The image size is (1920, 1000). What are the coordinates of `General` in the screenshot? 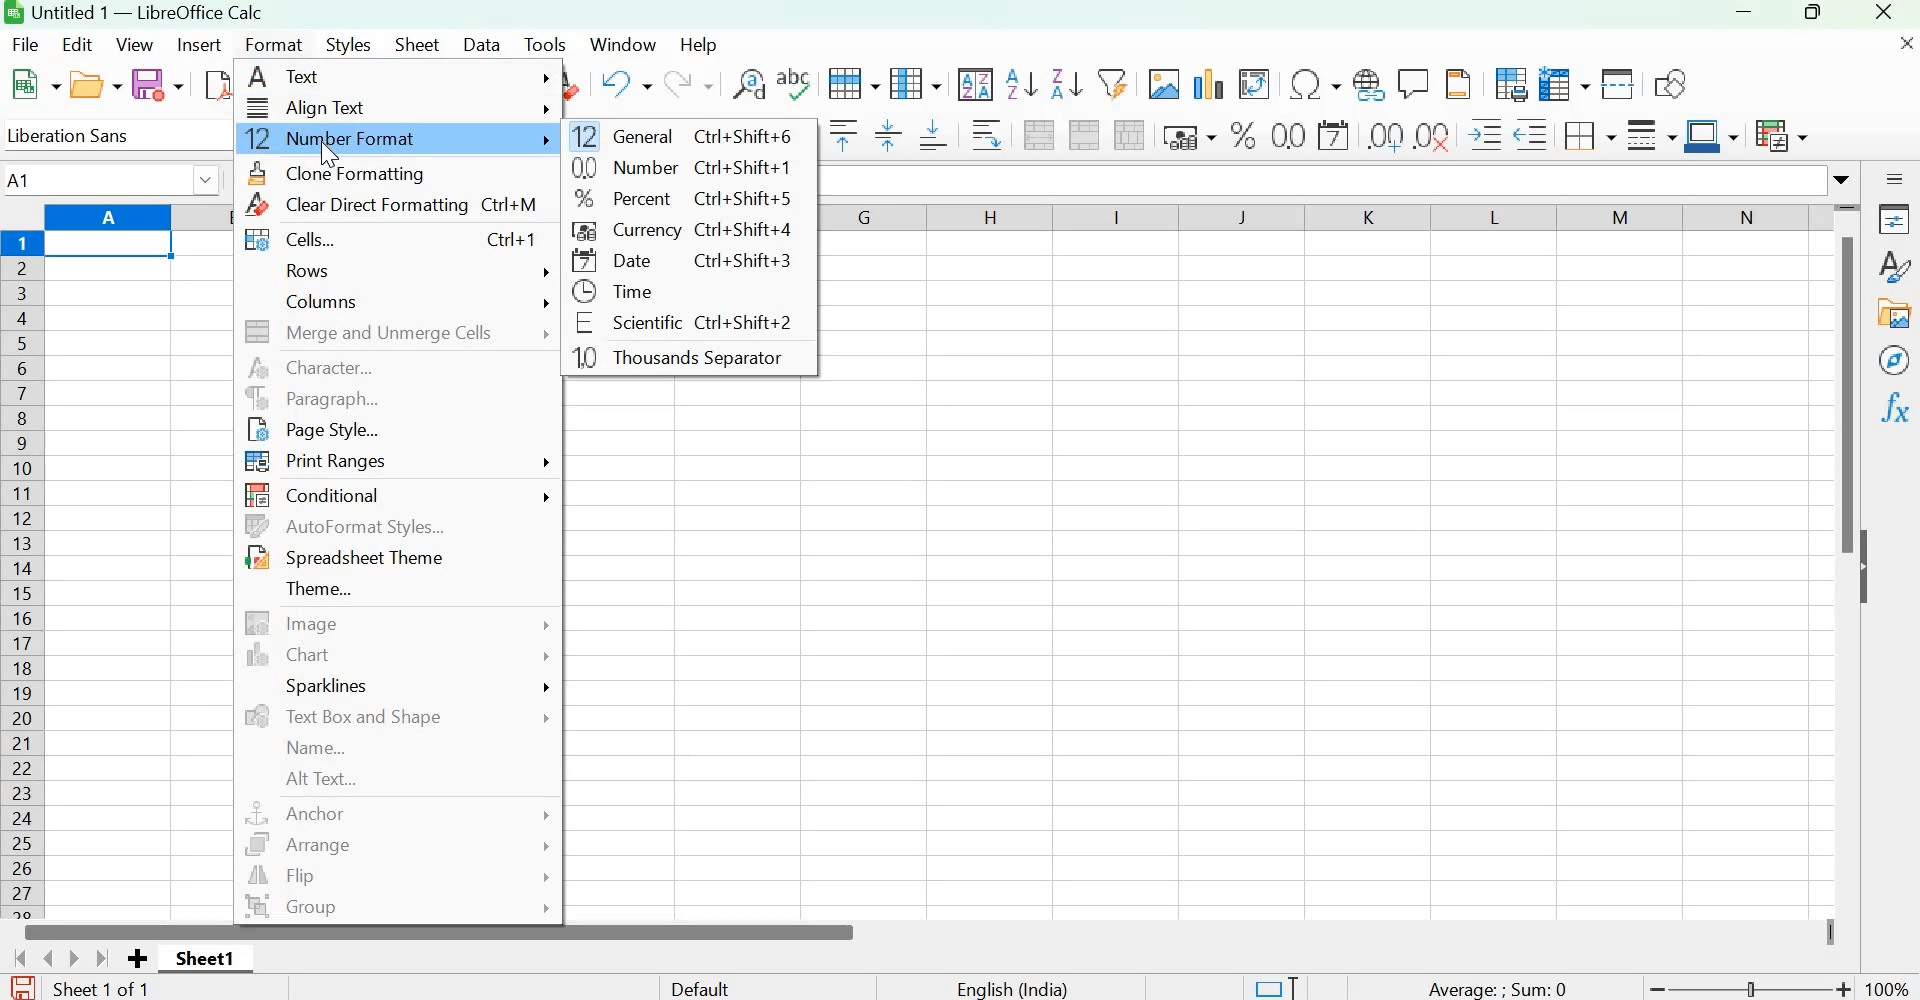 It's located at (682, 135).